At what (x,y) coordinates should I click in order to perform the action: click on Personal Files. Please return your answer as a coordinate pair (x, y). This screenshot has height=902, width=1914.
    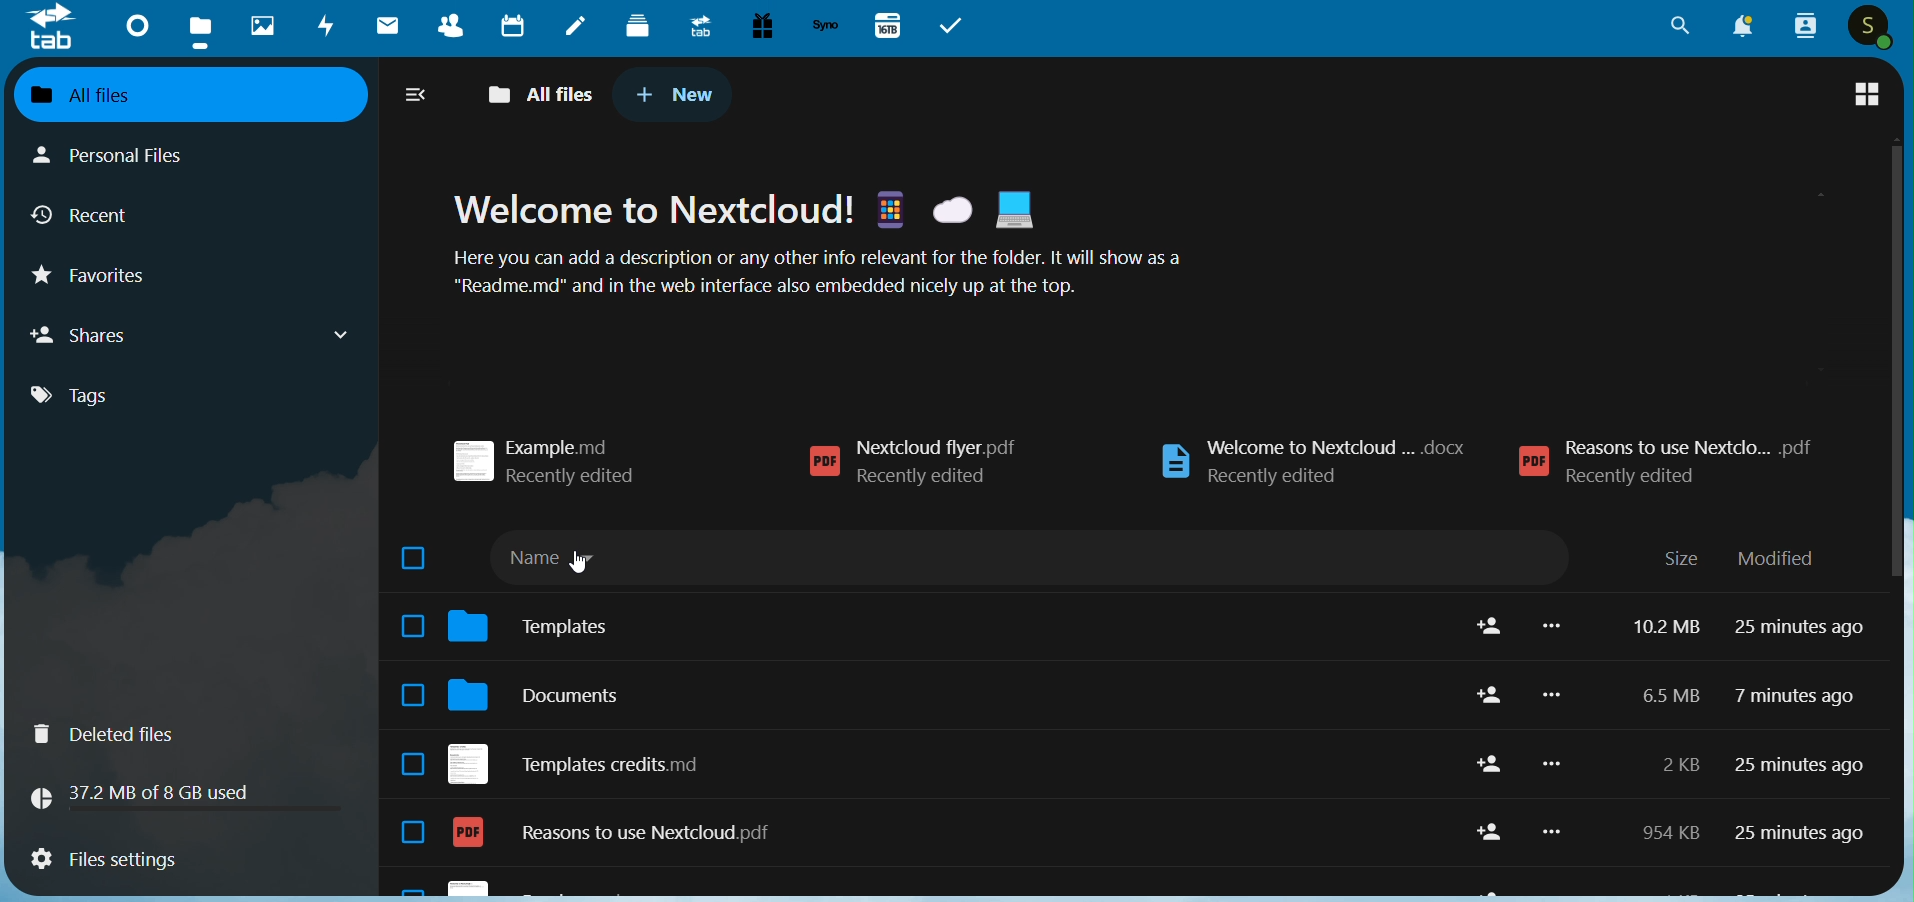
    Looking at the image, I should click on (129, 155).